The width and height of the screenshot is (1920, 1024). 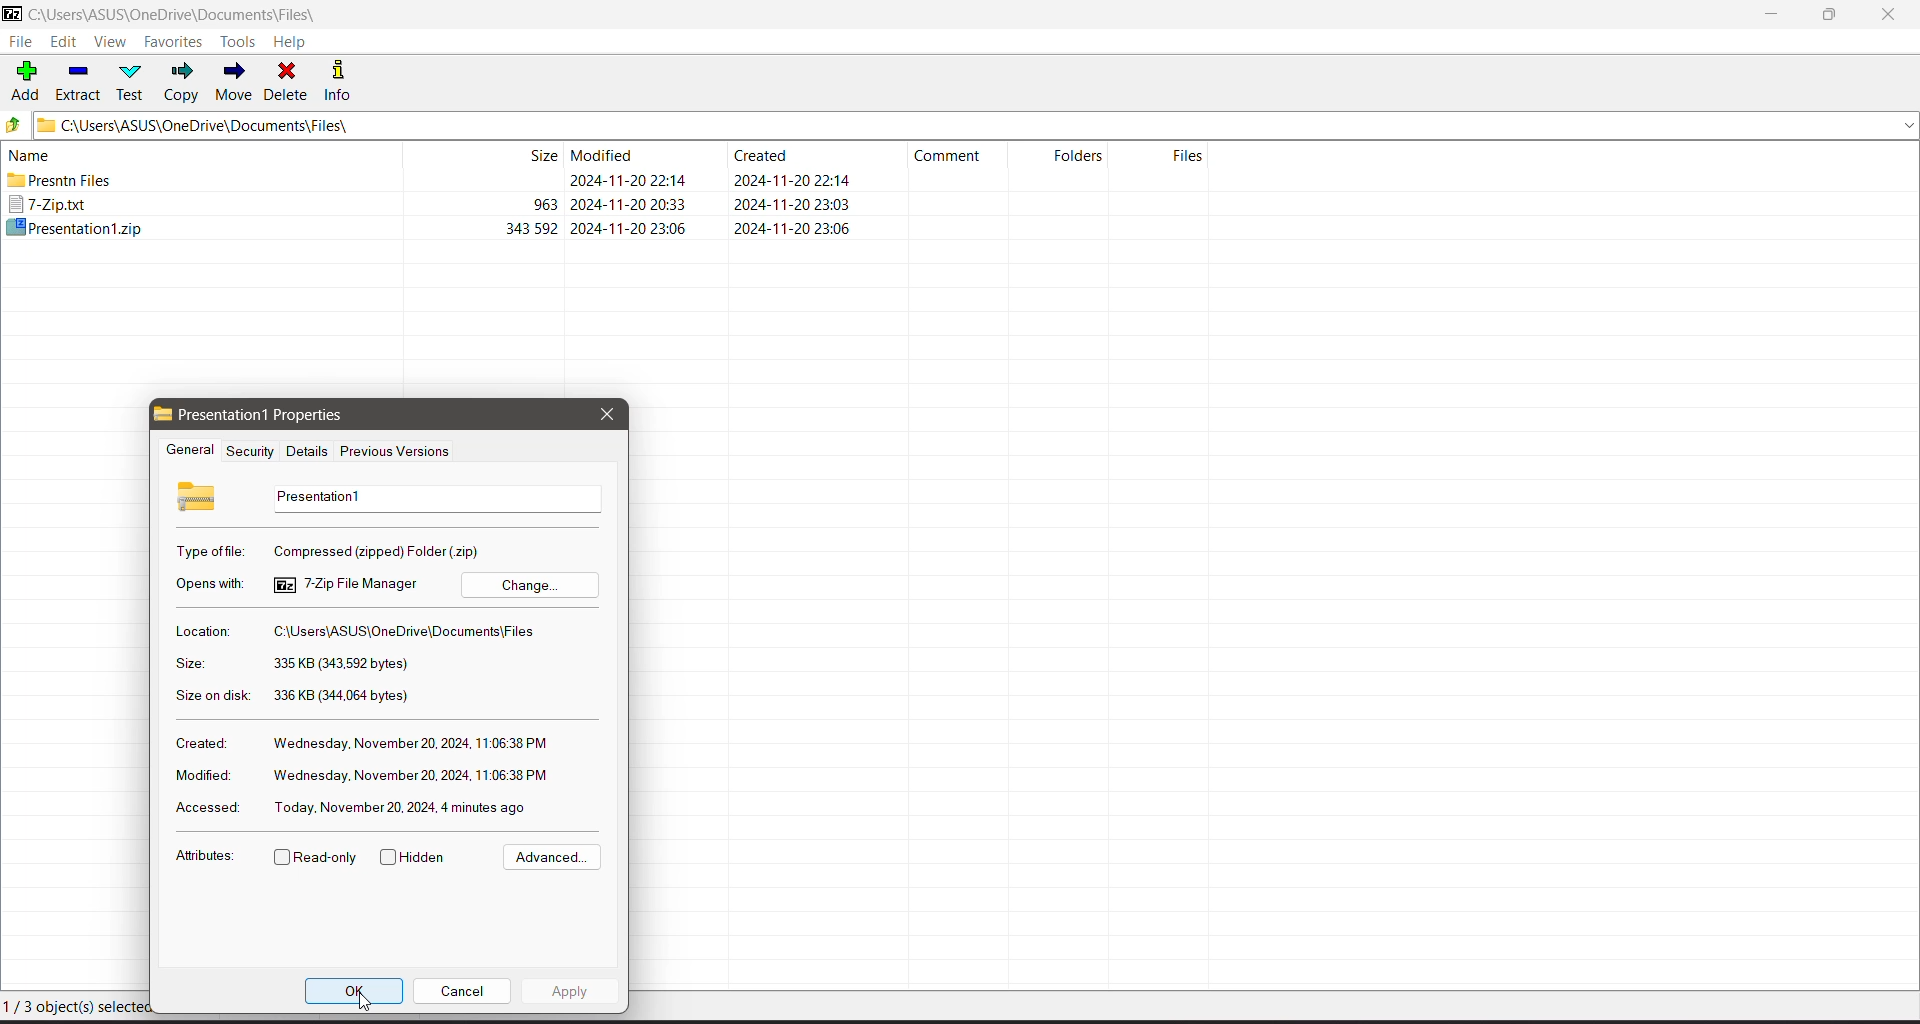 I want to click on Accessed Day, Date, Year and time, so click(x=403, y=807).